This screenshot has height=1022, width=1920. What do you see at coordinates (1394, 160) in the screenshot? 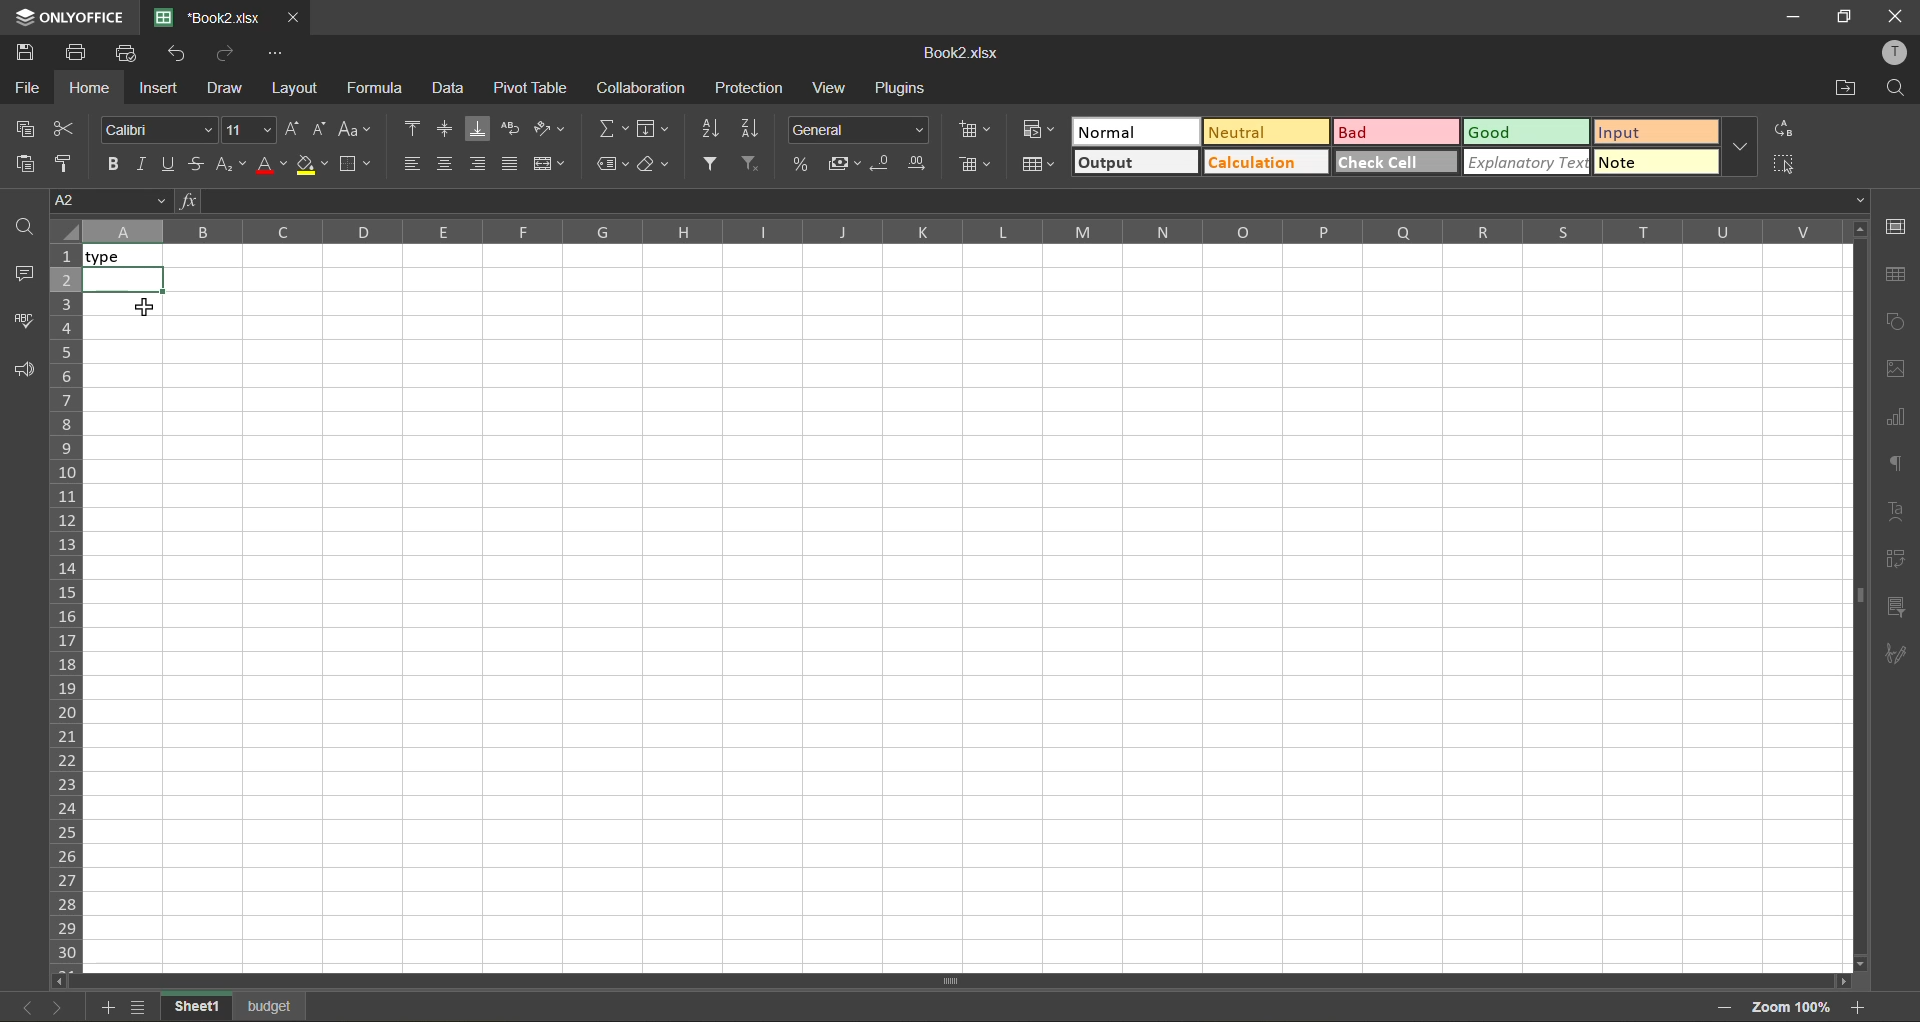
I see `check cell` at bounding box center [1394, 160].